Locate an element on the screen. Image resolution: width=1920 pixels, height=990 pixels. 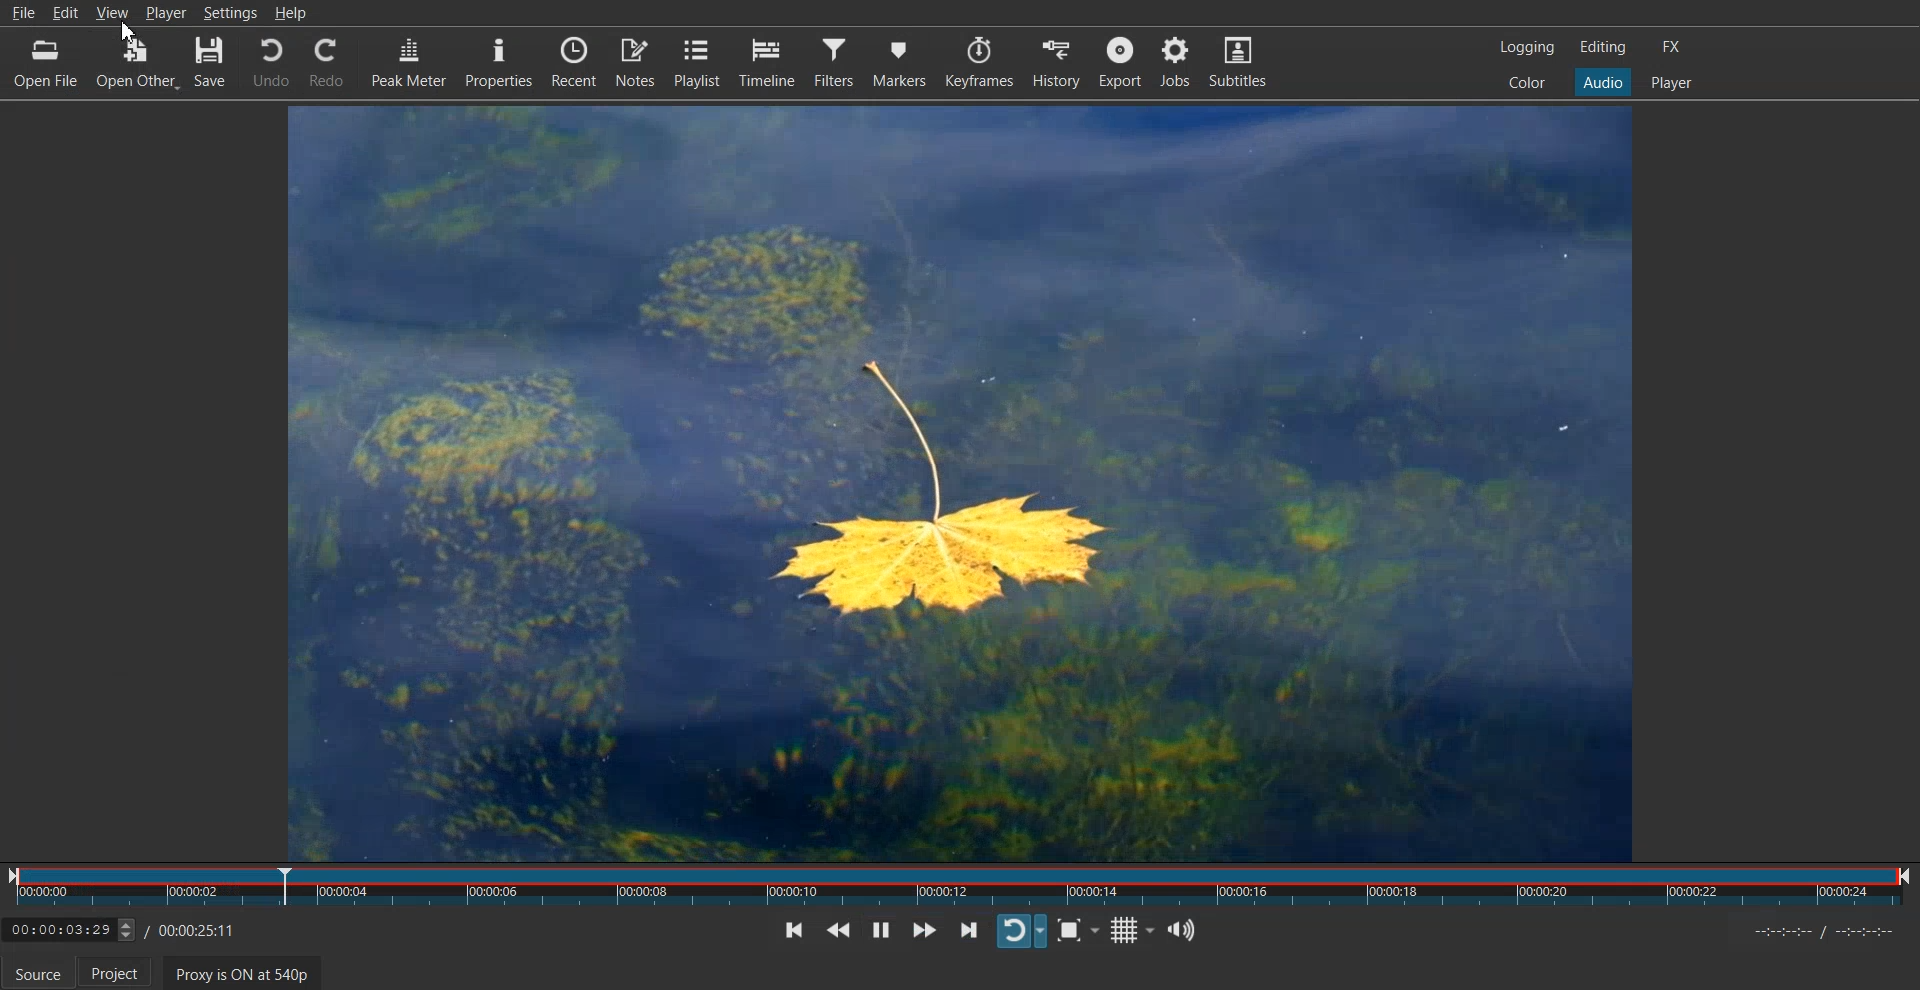
Editing is located at coordinates (1603, 46).